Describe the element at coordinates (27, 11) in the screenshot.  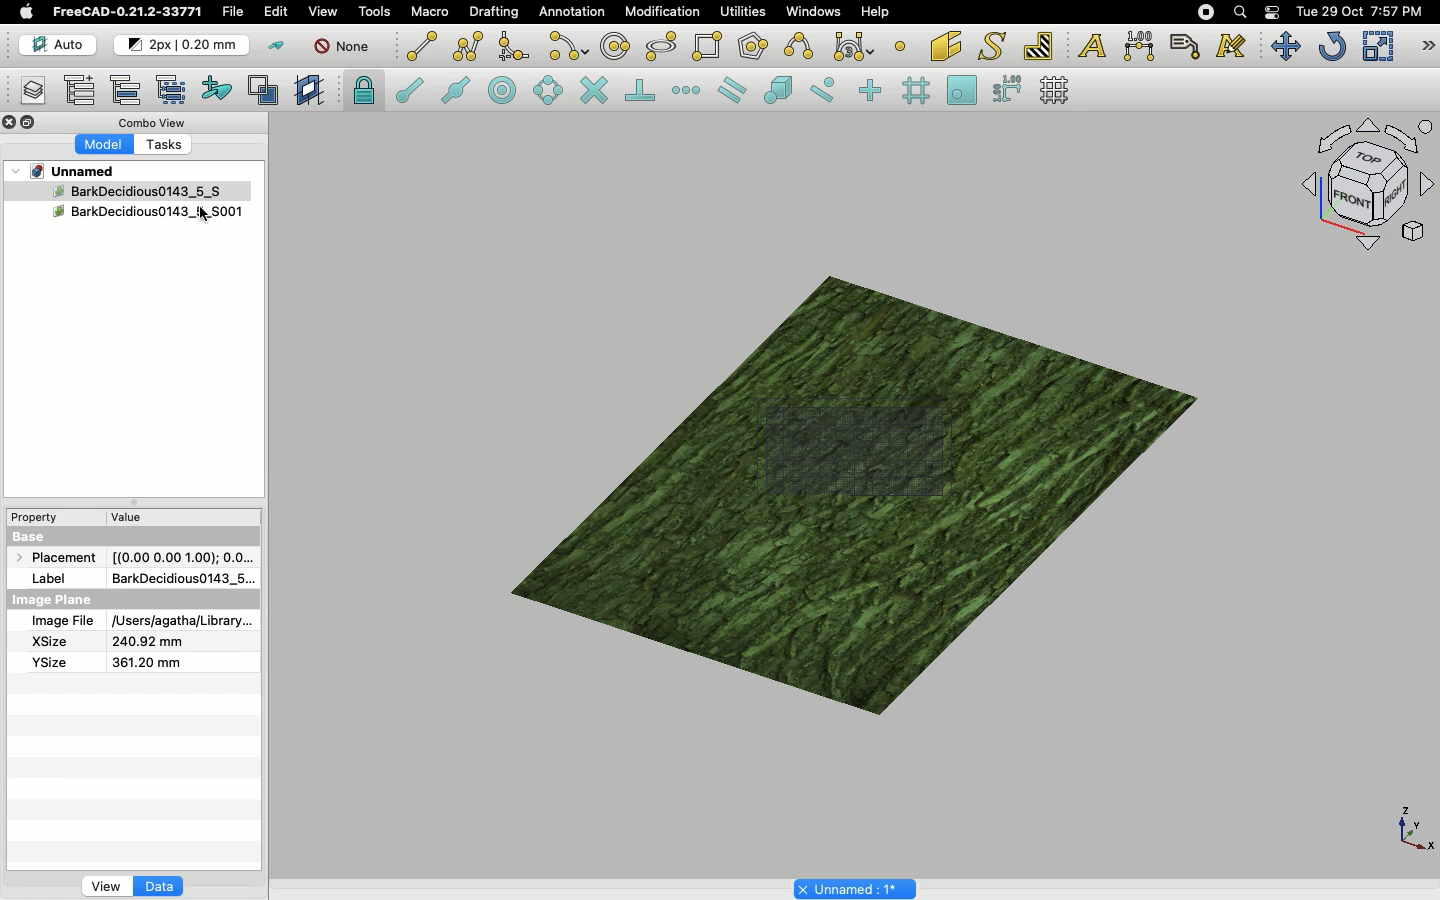
I see `Apple log` at that location.